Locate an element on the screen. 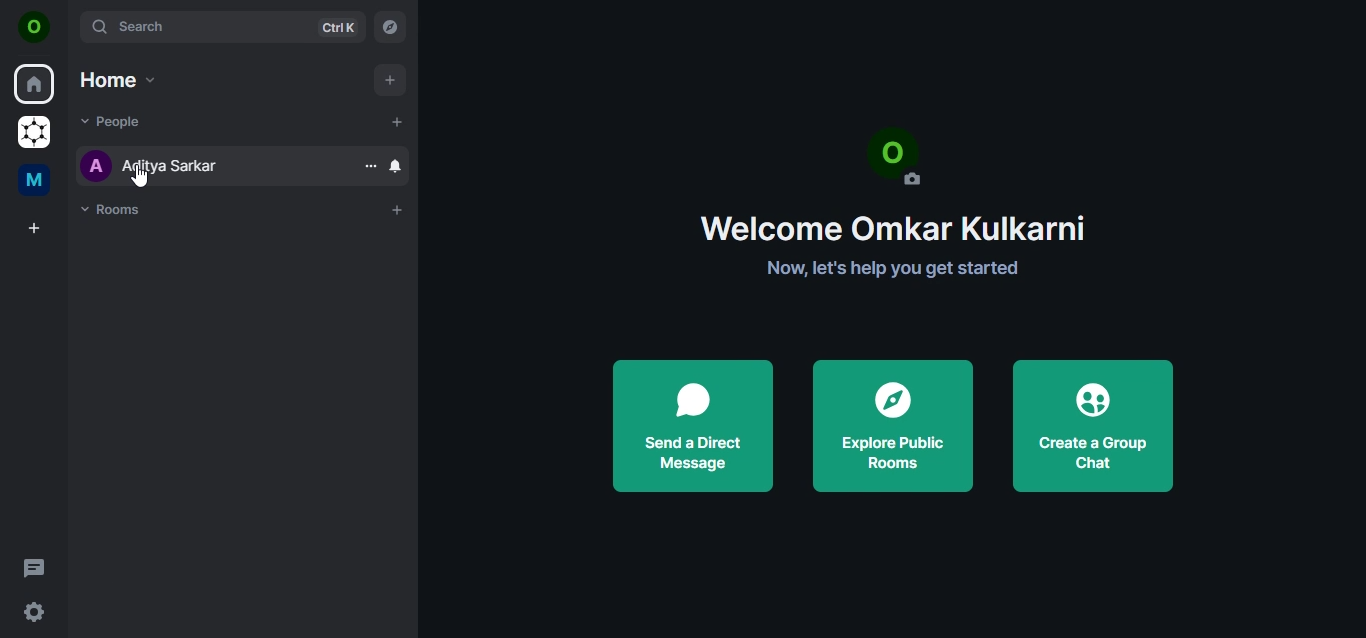 The image size is (1366, 638). add is located at coordinates (388, 80).